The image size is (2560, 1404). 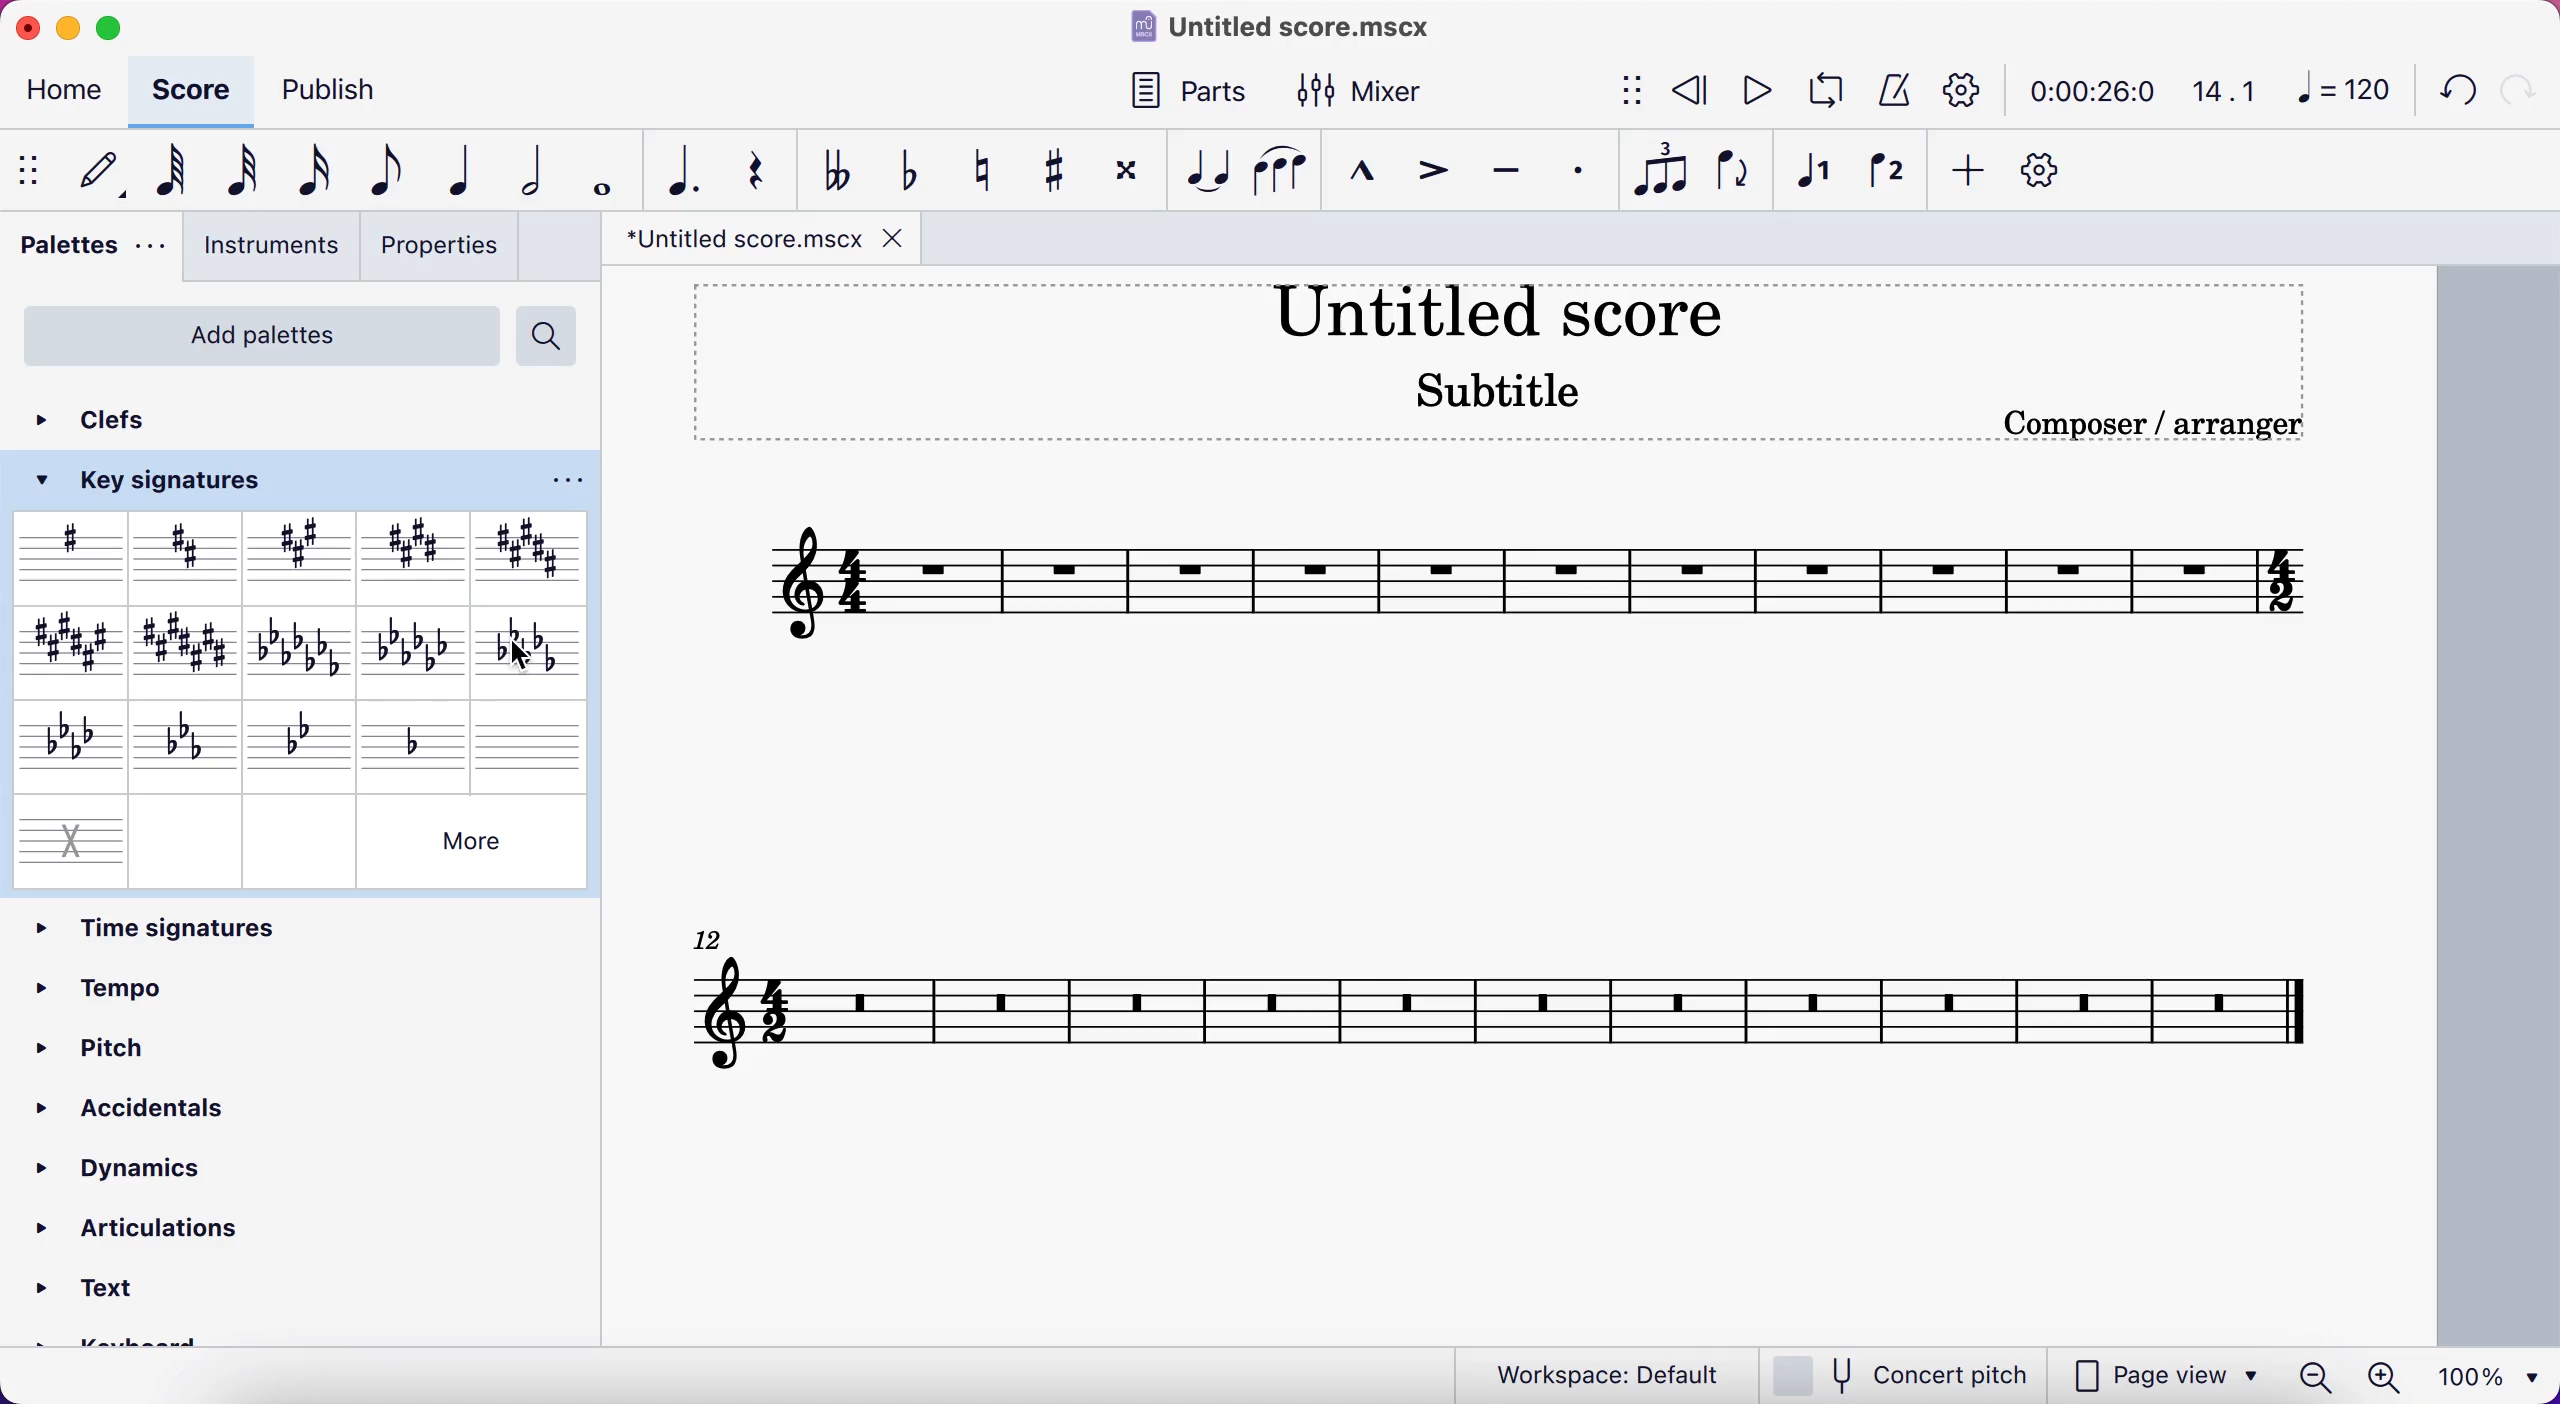 What do you see at coordinates (27, 27) in the screenshot?
I see `close` at bounding box center [27, 27].